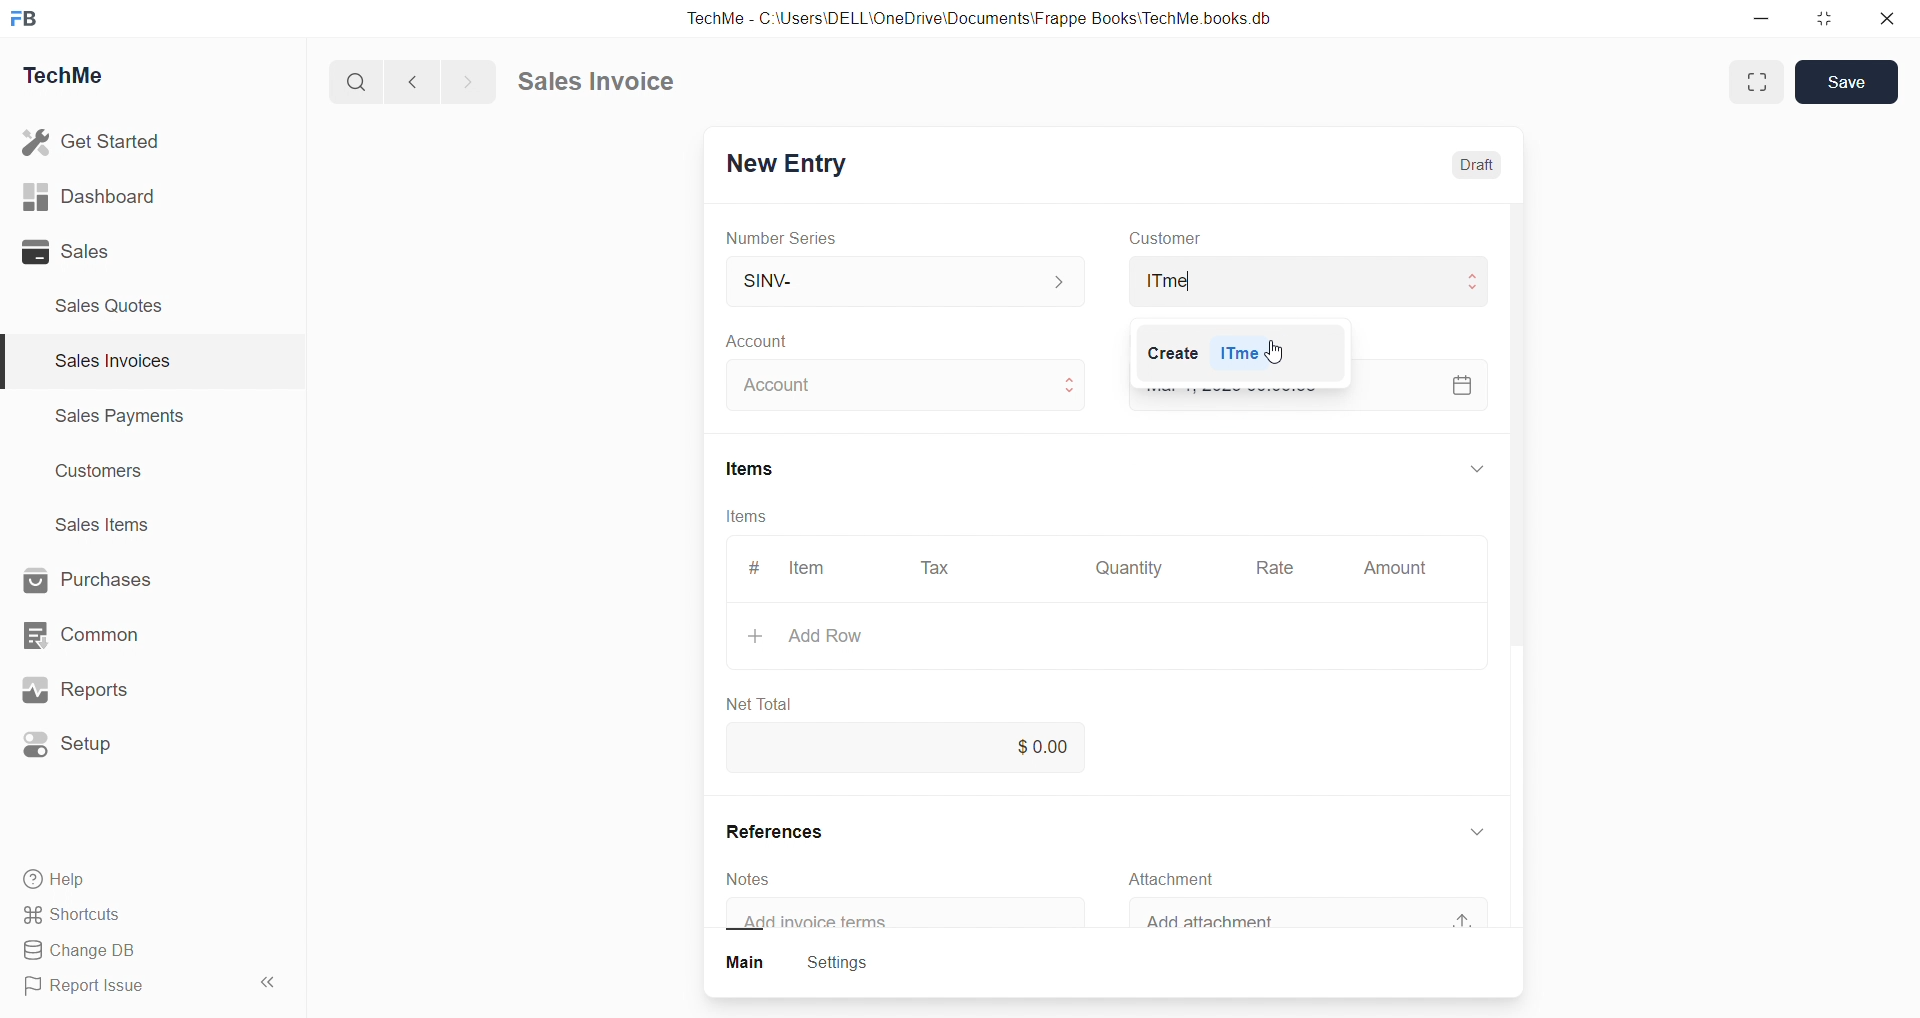 Image resolution: width=1920 pixels, height=1018 pixels. Describe the element at coordinates (1247, 356) in the screenshot. I see `1Tme ` at that location.